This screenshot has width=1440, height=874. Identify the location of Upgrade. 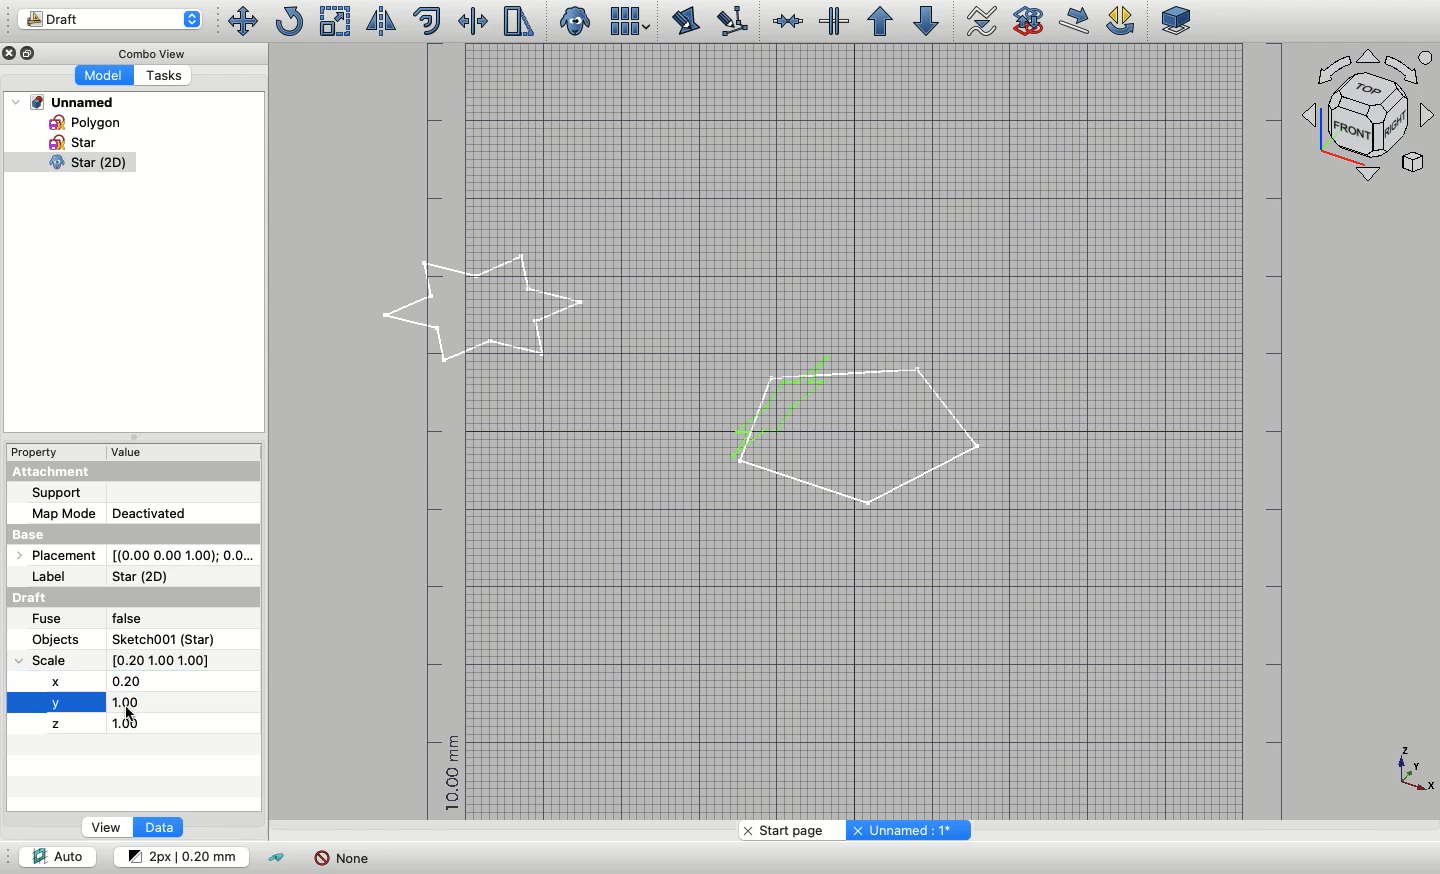
(880, 22).